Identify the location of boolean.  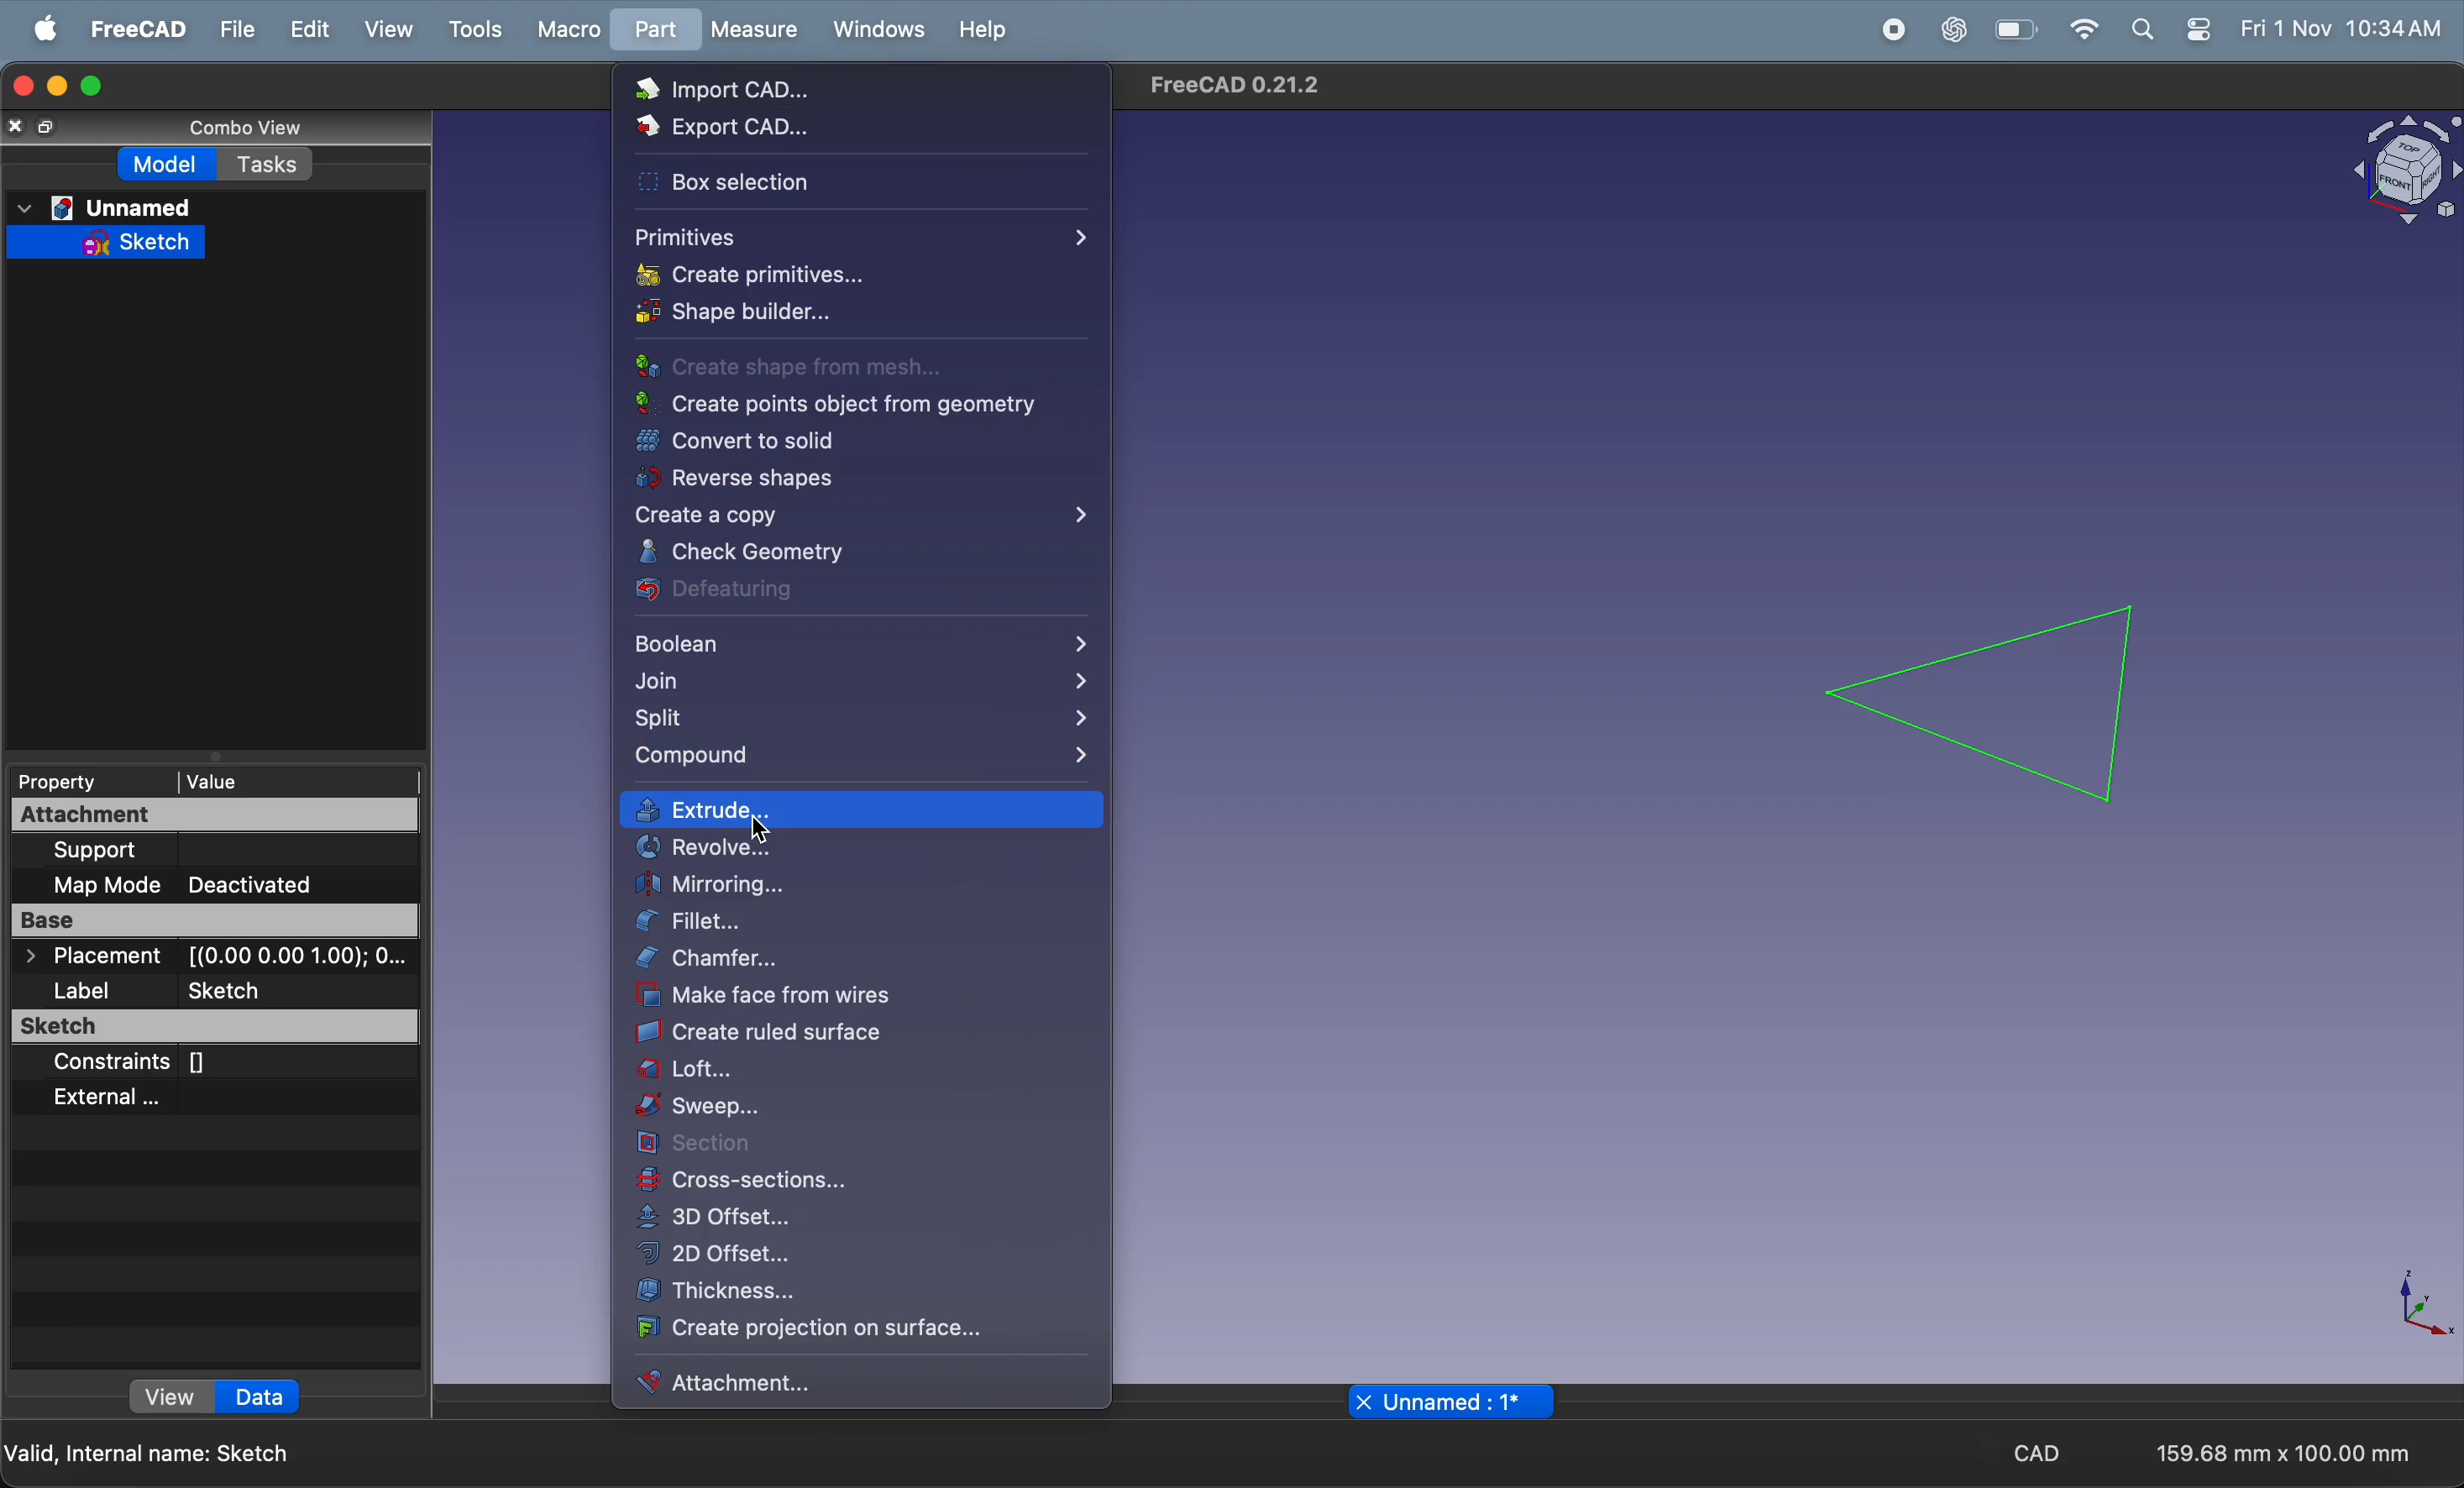
(857, 645).